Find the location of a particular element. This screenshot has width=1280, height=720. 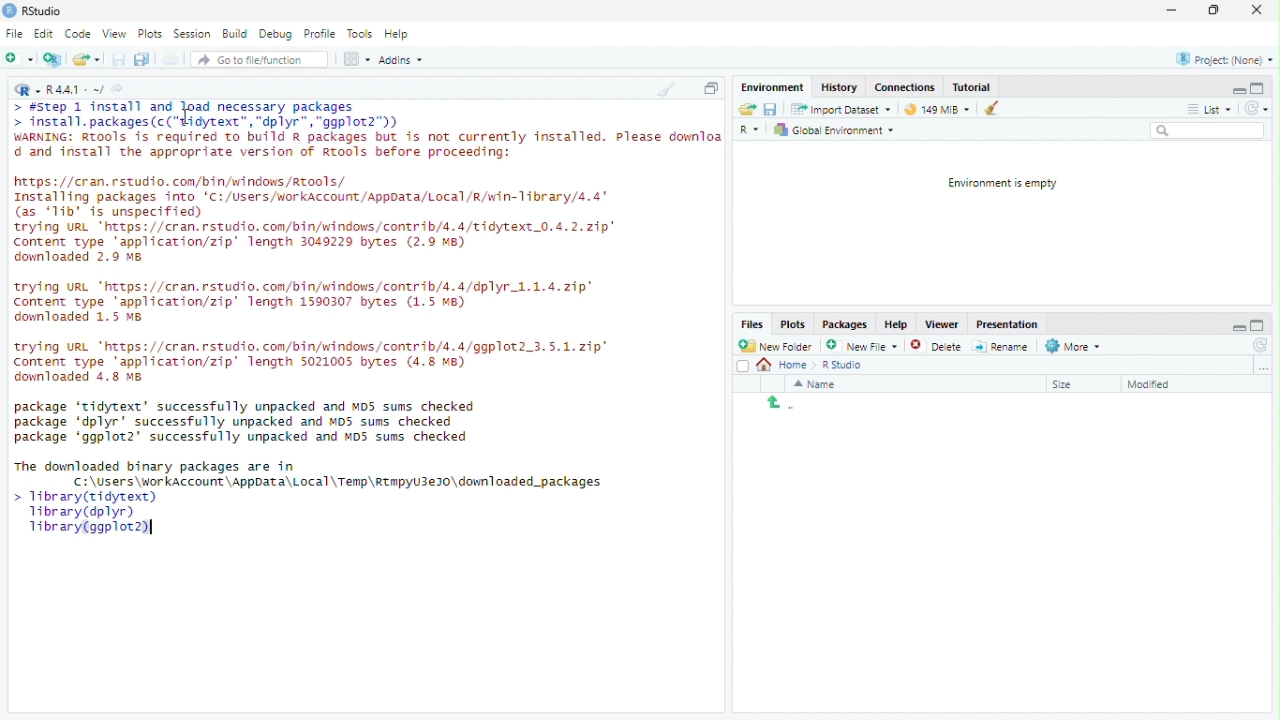

Code is located at coordinates (78, 33).